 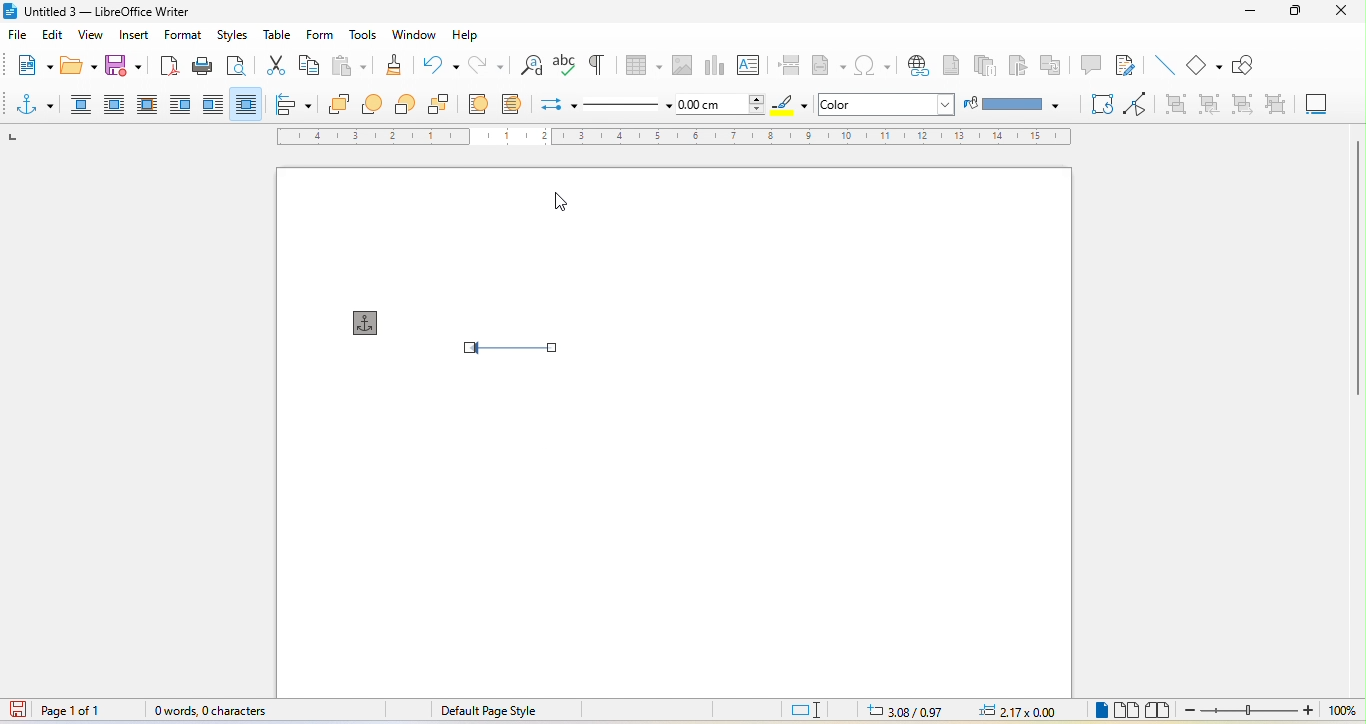 What do you see at coordinates (1100, 103) in the screenshot?
I see `rotate` at bounding box center [1100, 103].